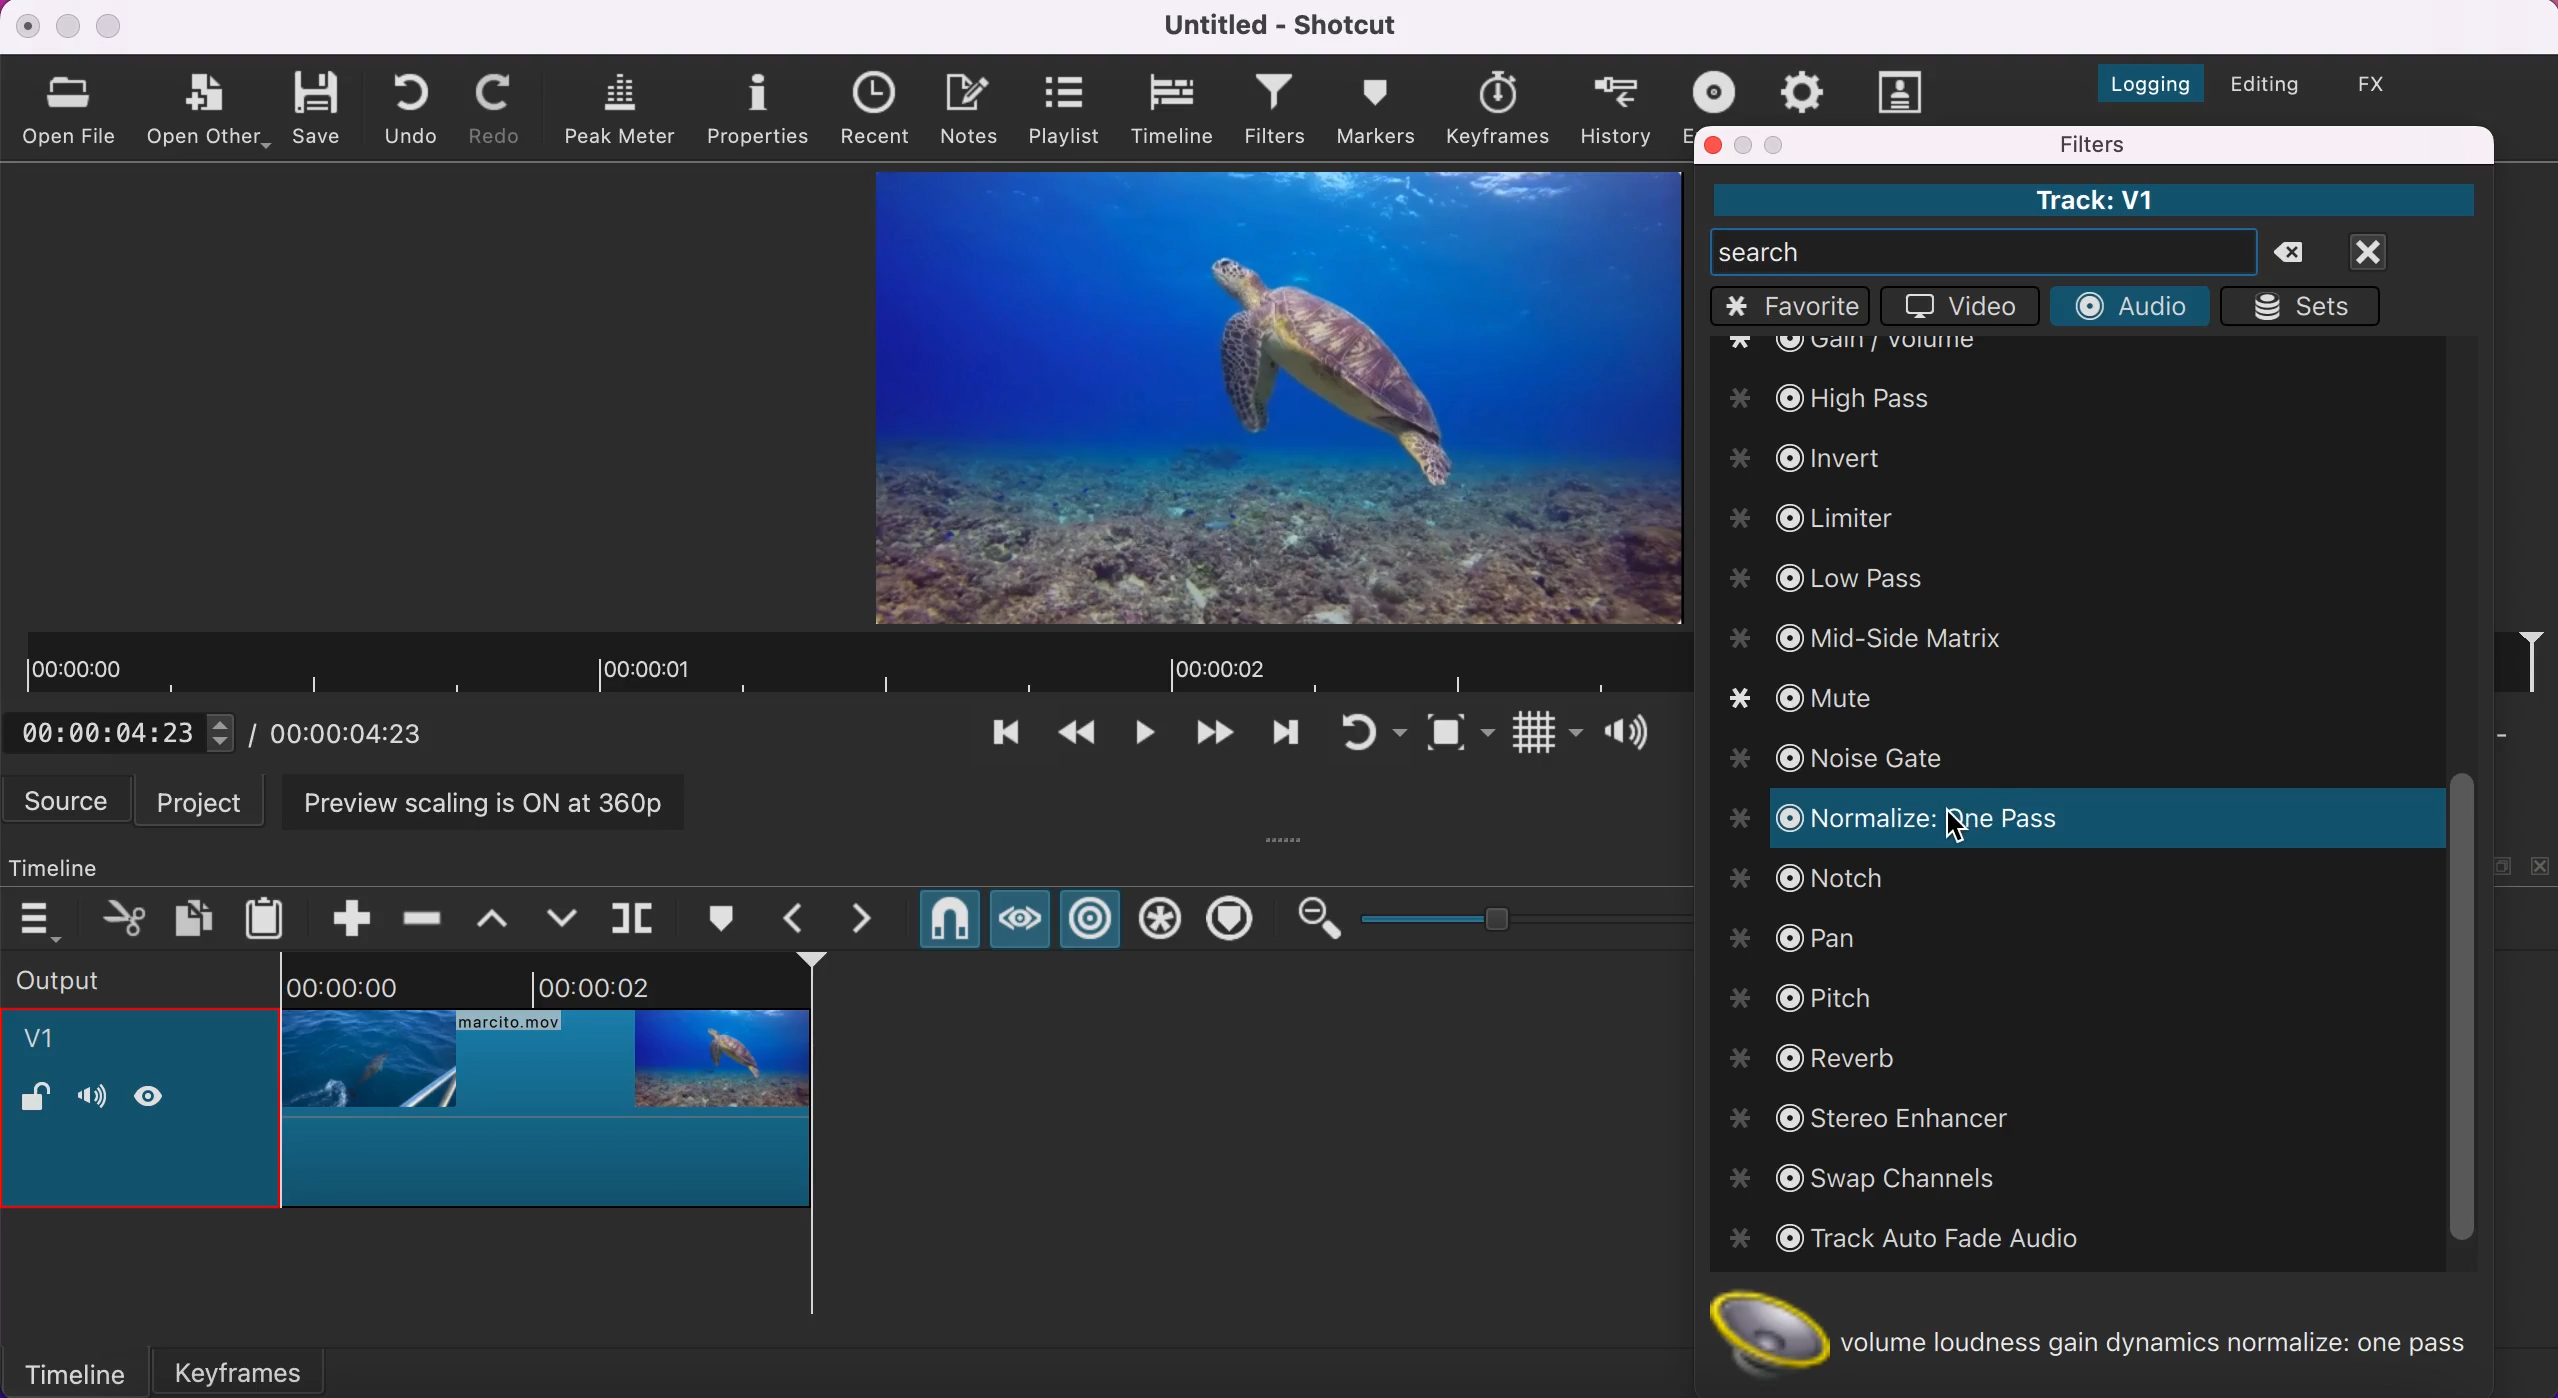 This screenshot has width=2558, height=1398. Describe the element at coordinates (1544, 737) in the screenshot. I see `toggle grid display on the player` at that location.